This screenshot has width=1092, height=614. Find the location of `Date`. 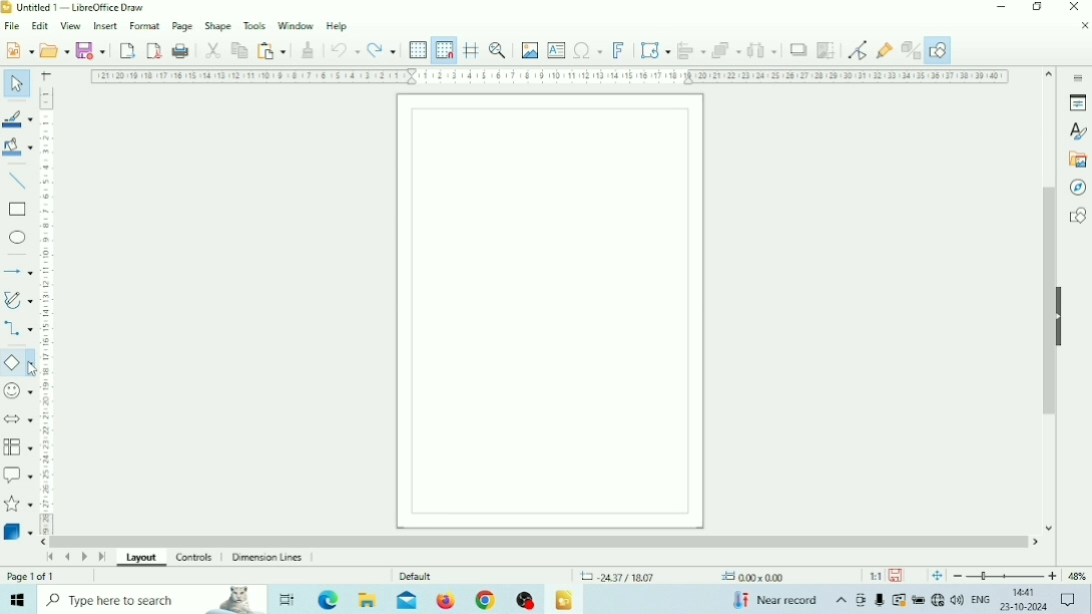

Date is located at coordinates (1024, 607).